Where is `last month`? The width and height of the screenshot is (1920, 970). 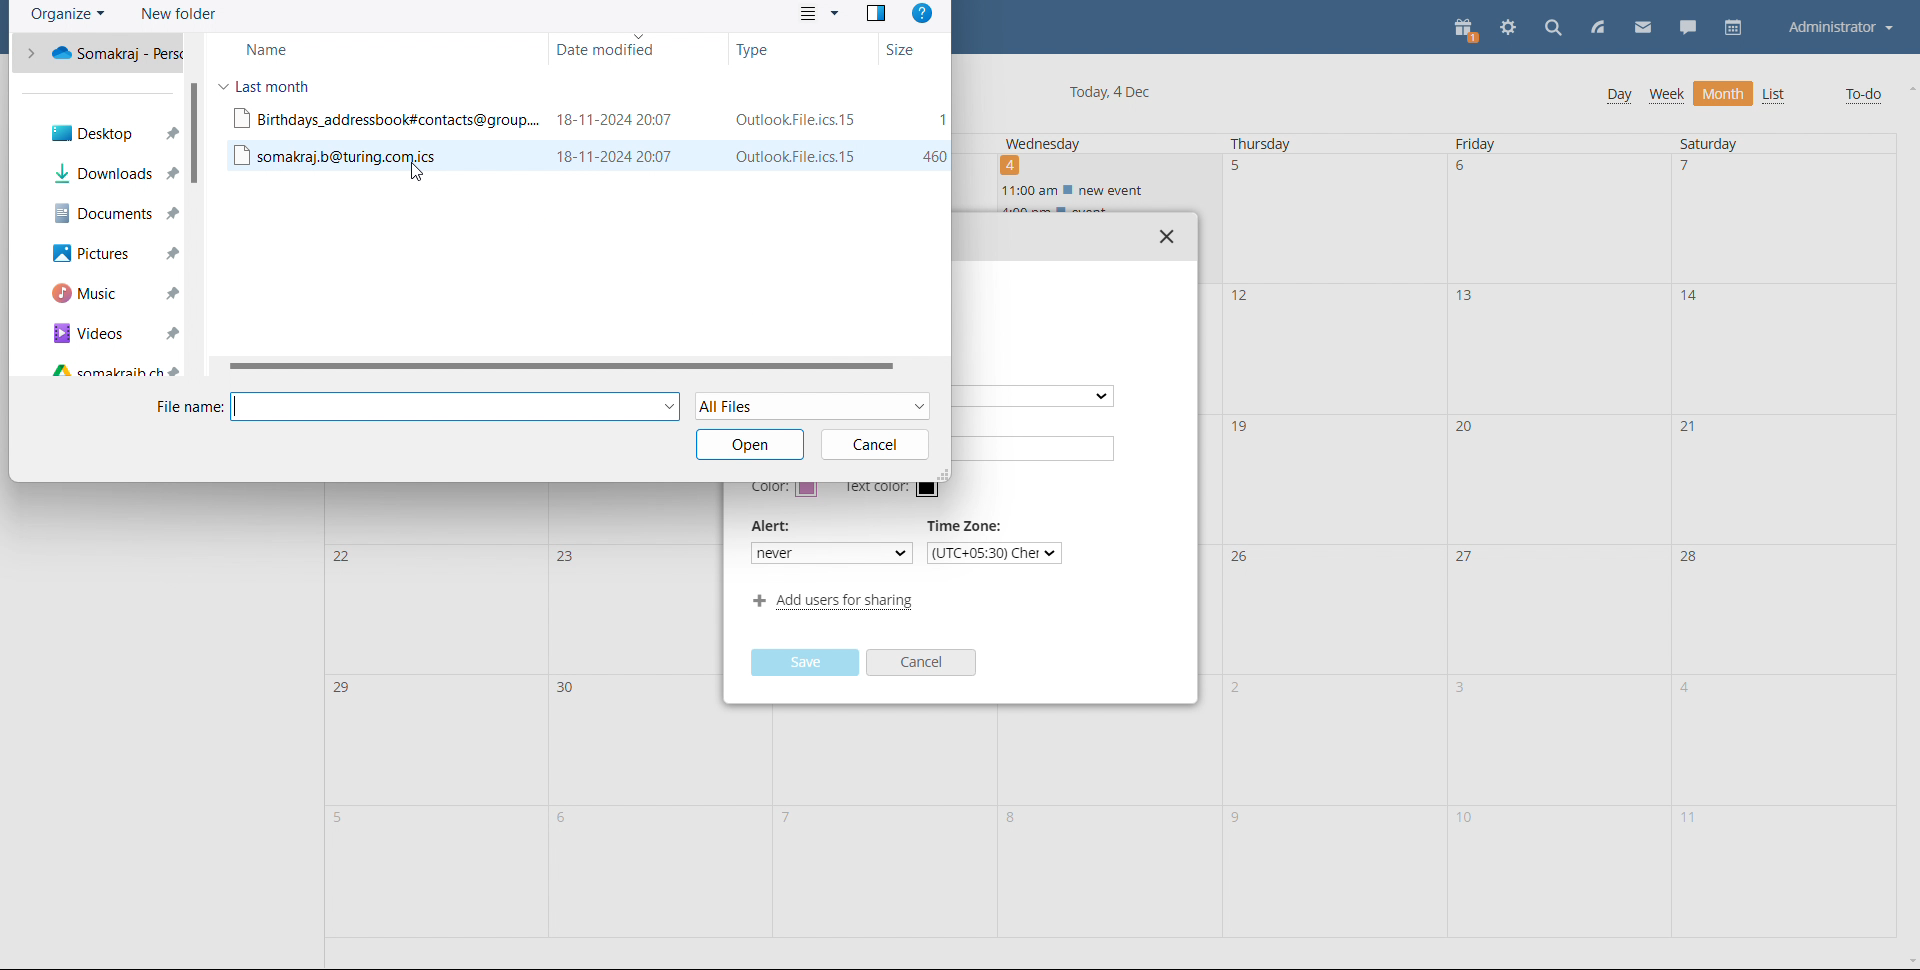
last month is located at coordinates (274, 85).